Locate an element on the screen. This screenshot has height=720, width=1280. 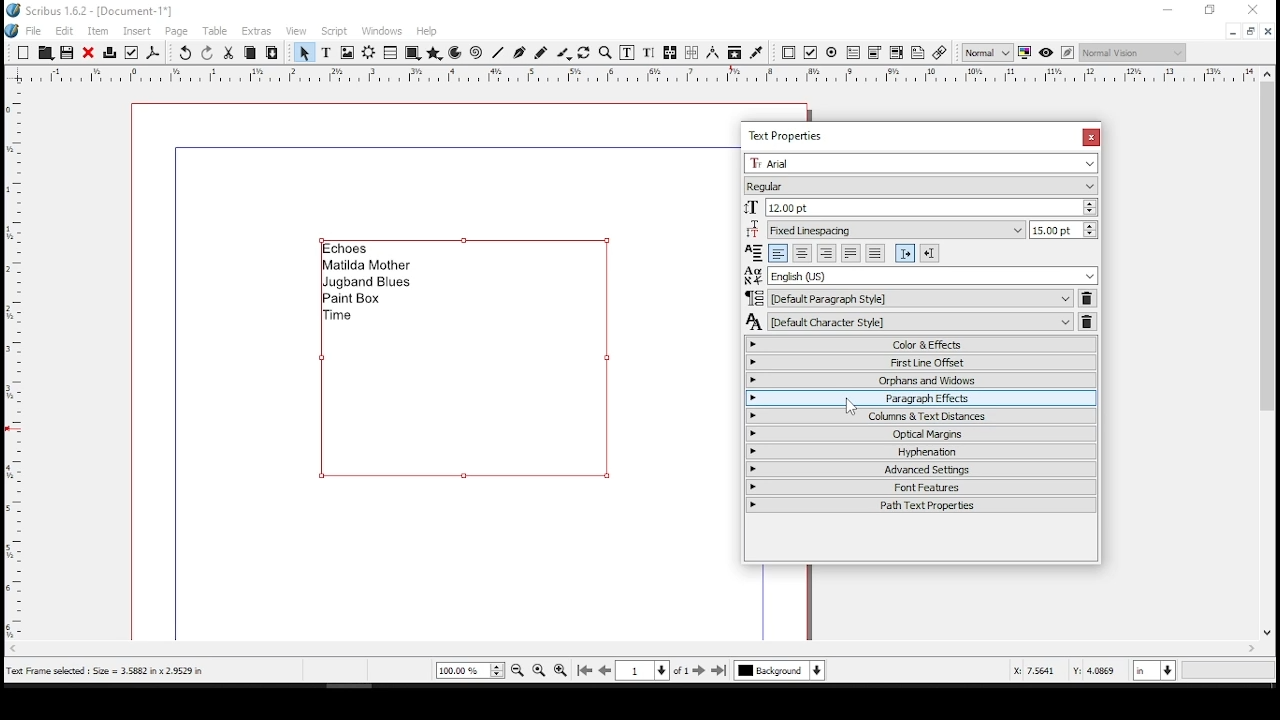
font is located at coordinates (920, 166).